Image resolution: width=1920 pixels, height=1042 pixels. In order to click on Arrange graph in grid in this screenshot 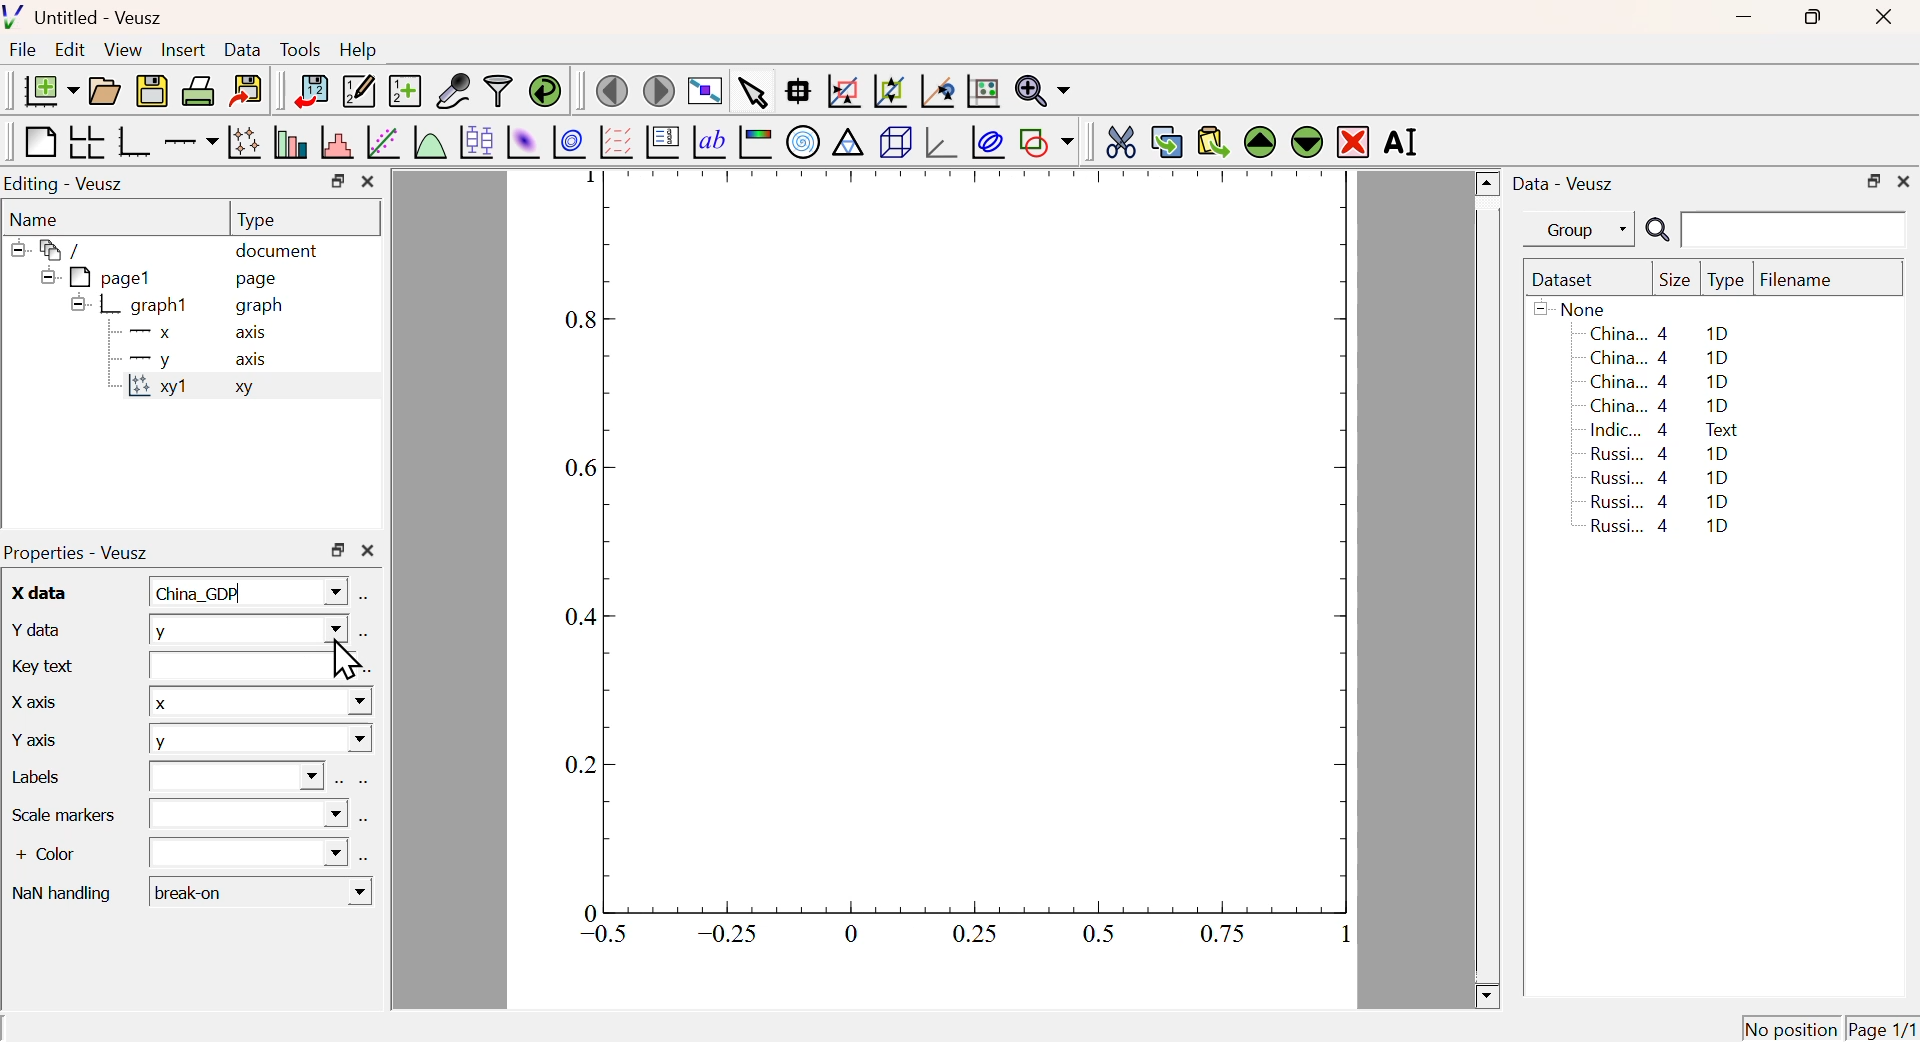, I will do `click(85, 141)`.